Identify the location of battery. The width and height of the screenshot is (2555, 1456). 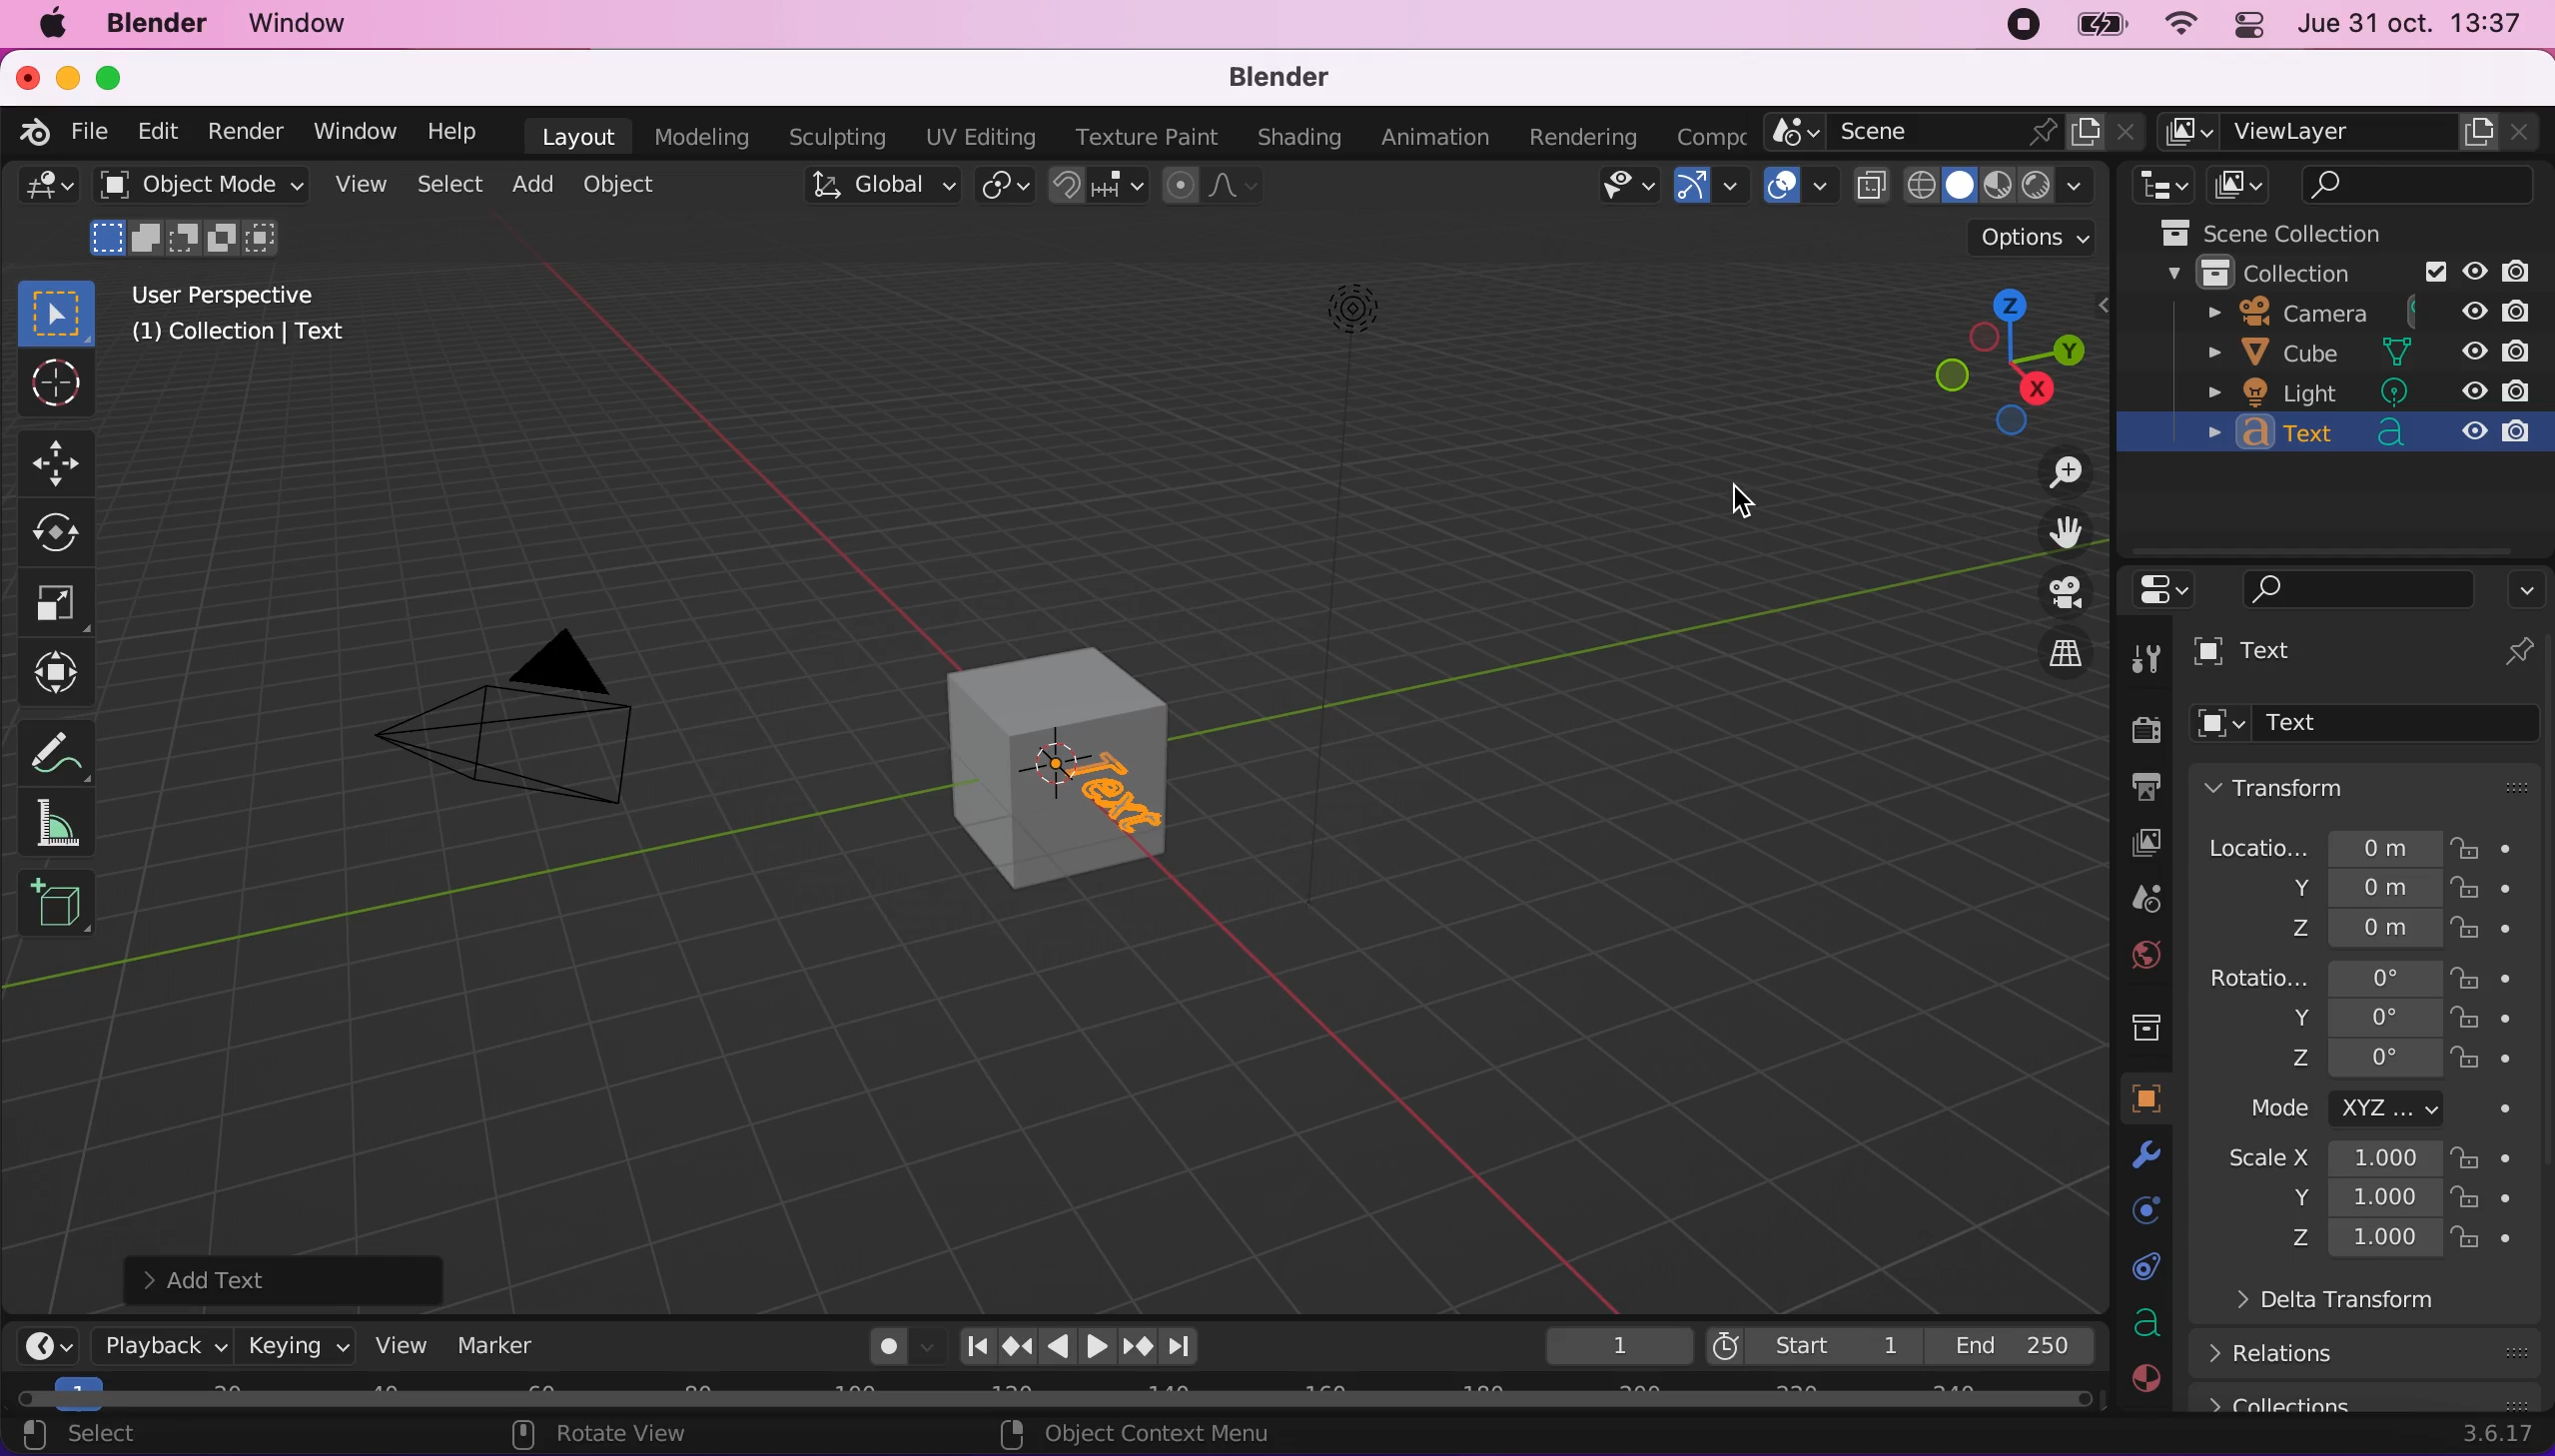
(2095, 24).